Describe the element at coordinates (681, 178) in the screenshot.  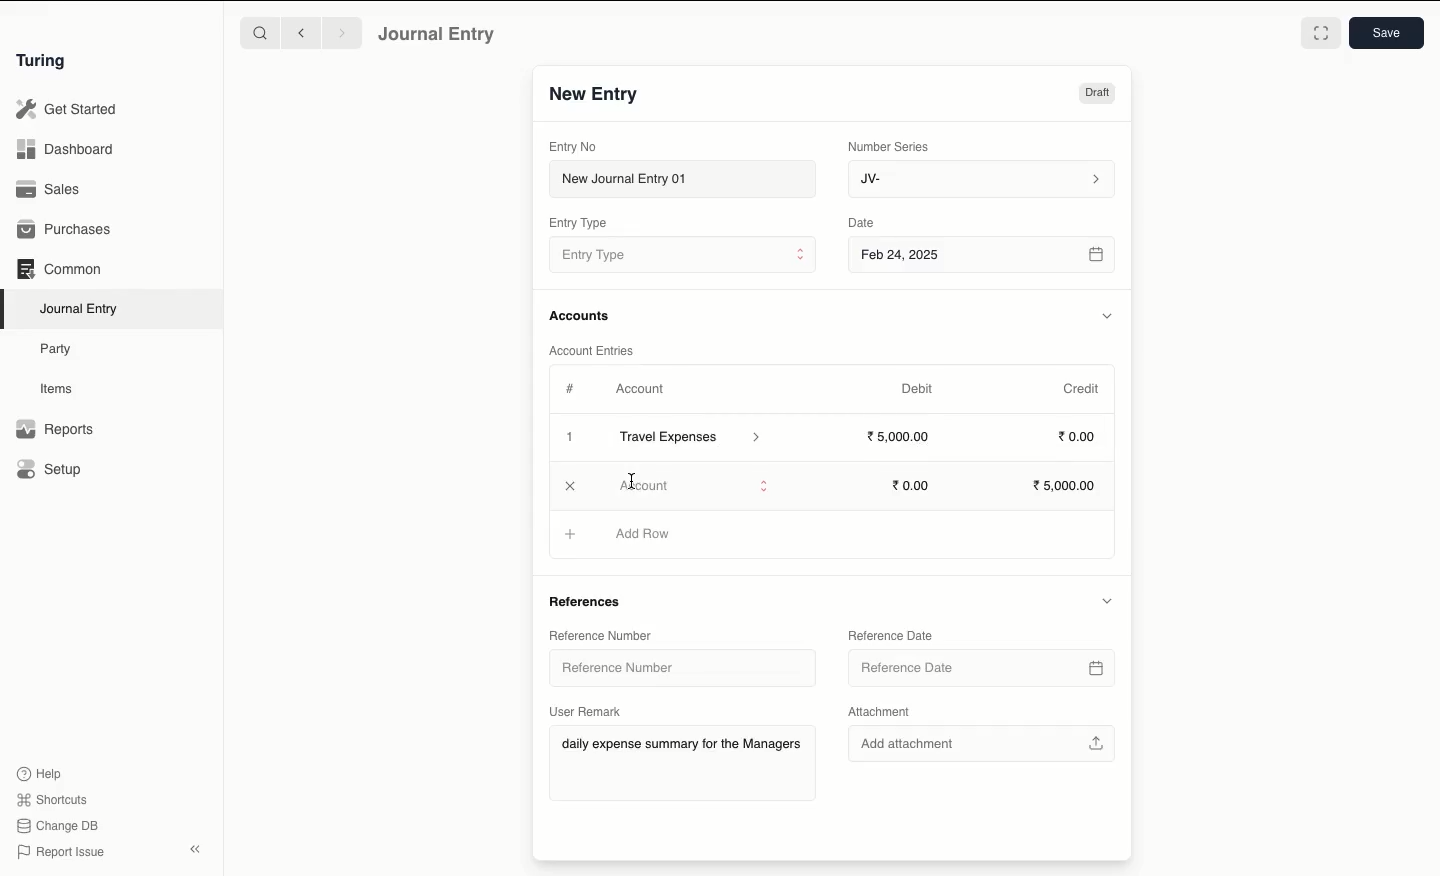
I see `New Journal Entry 01` at that location.